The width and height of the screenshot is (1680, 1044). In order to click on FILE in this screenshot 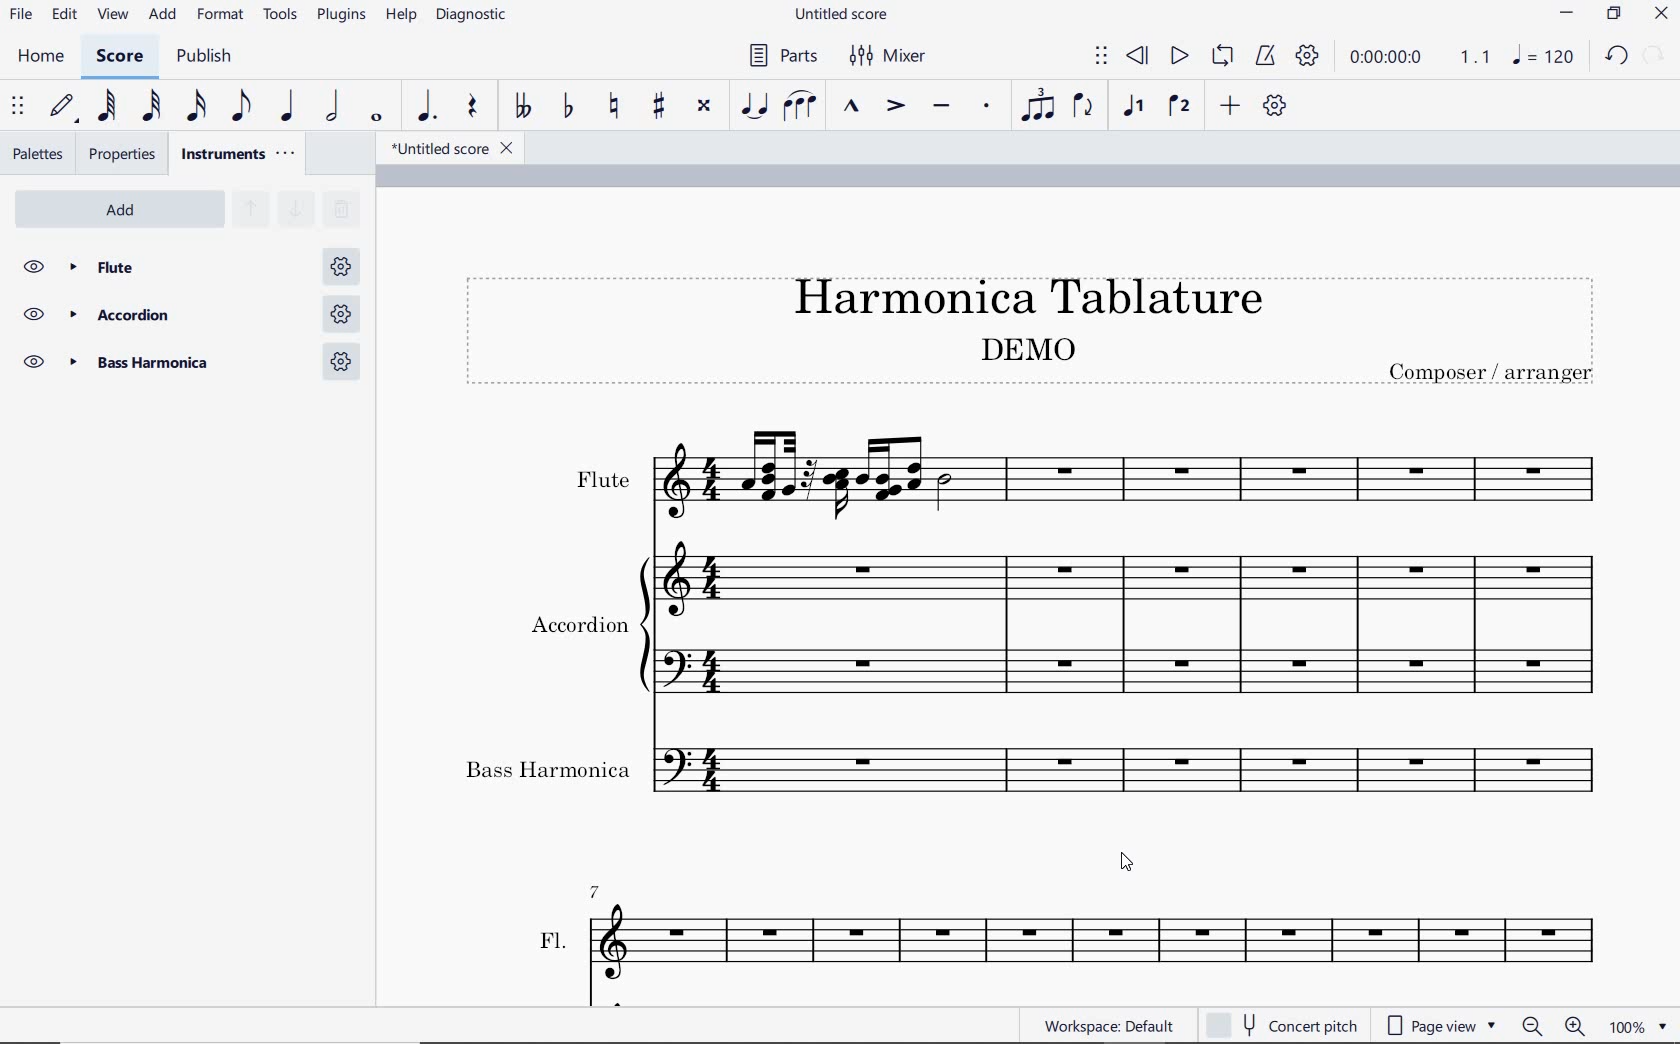, I will do `click(20, 13)`.